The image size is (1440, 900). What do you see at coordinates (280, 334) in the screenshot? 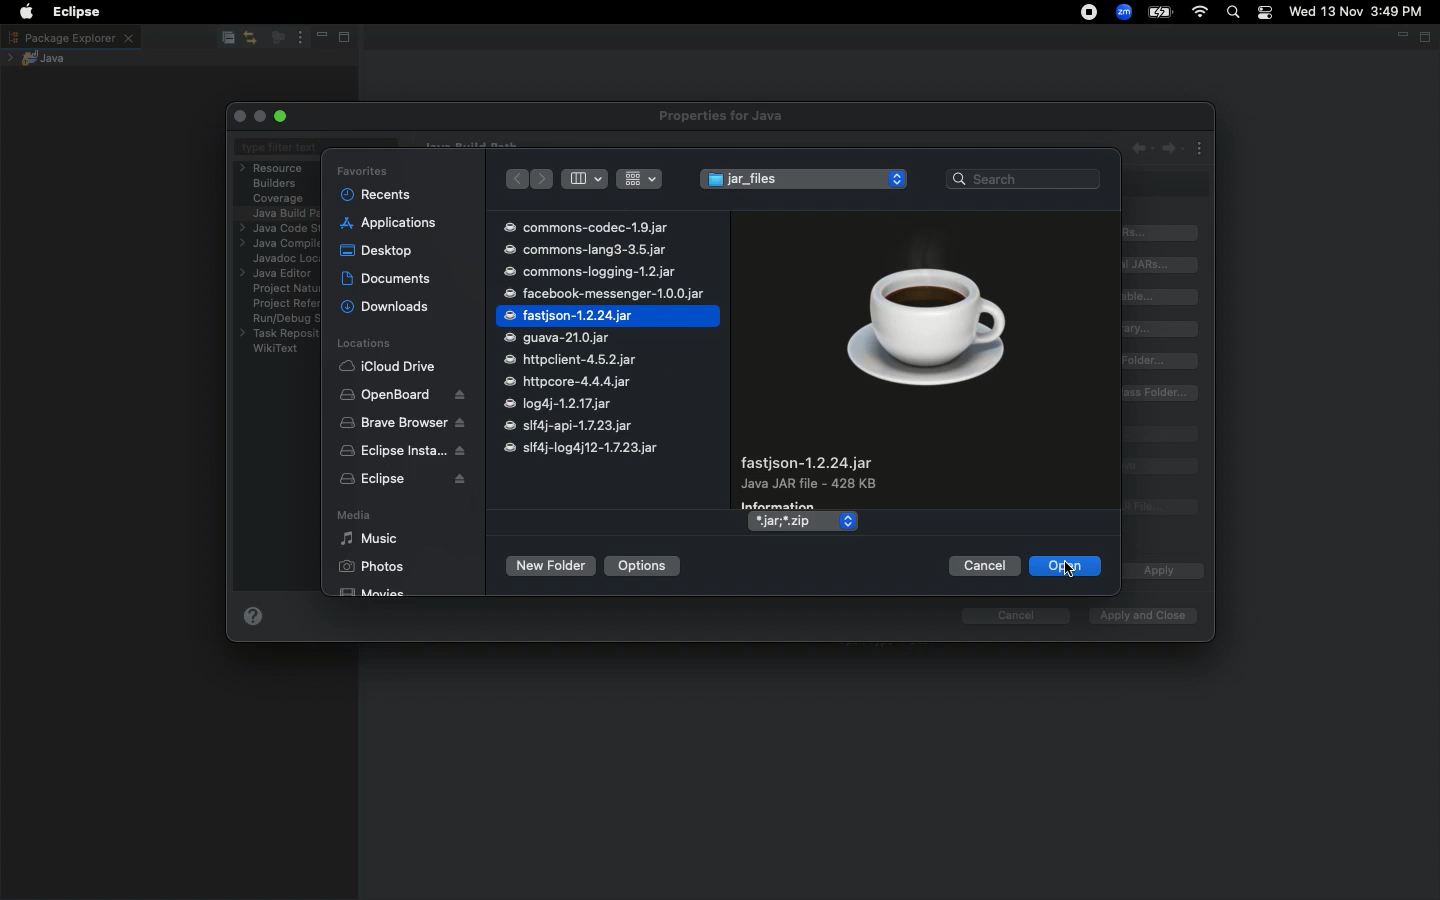
I see `Task repository` at bounding box center [280, 334].